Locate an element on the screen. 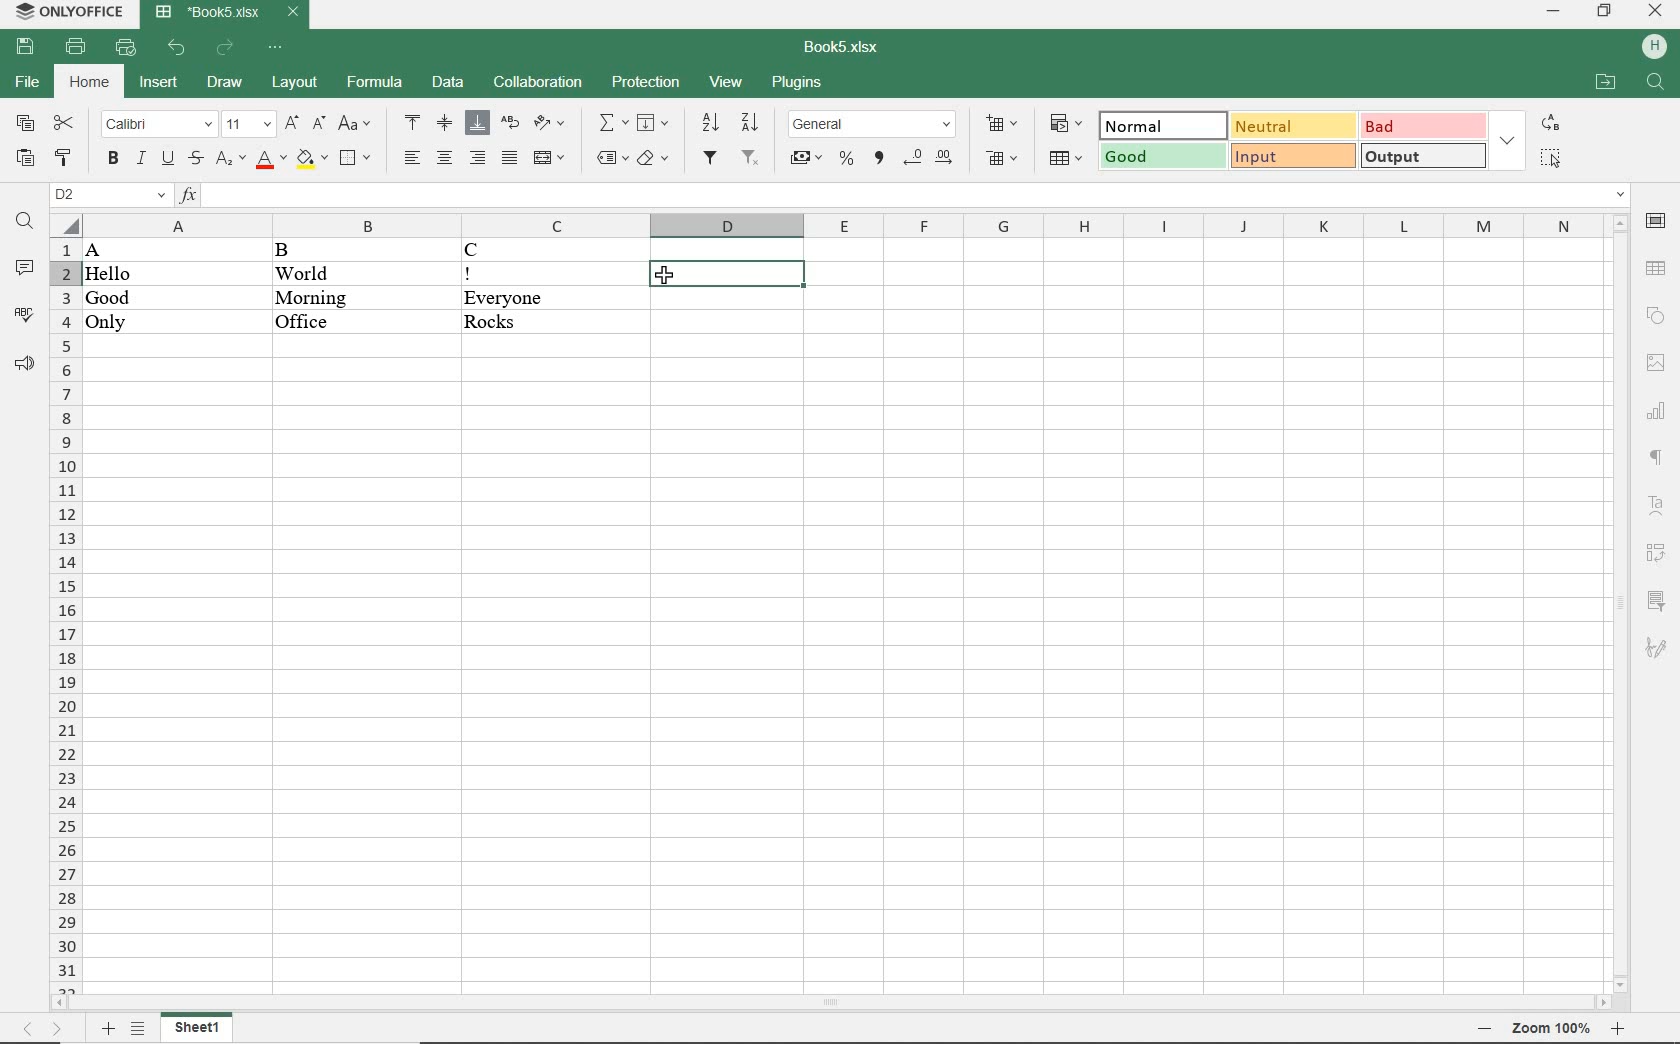 Image resolution: width=1680 pixels, height=1044 pixels. formula is located at coordinates (376, 84).